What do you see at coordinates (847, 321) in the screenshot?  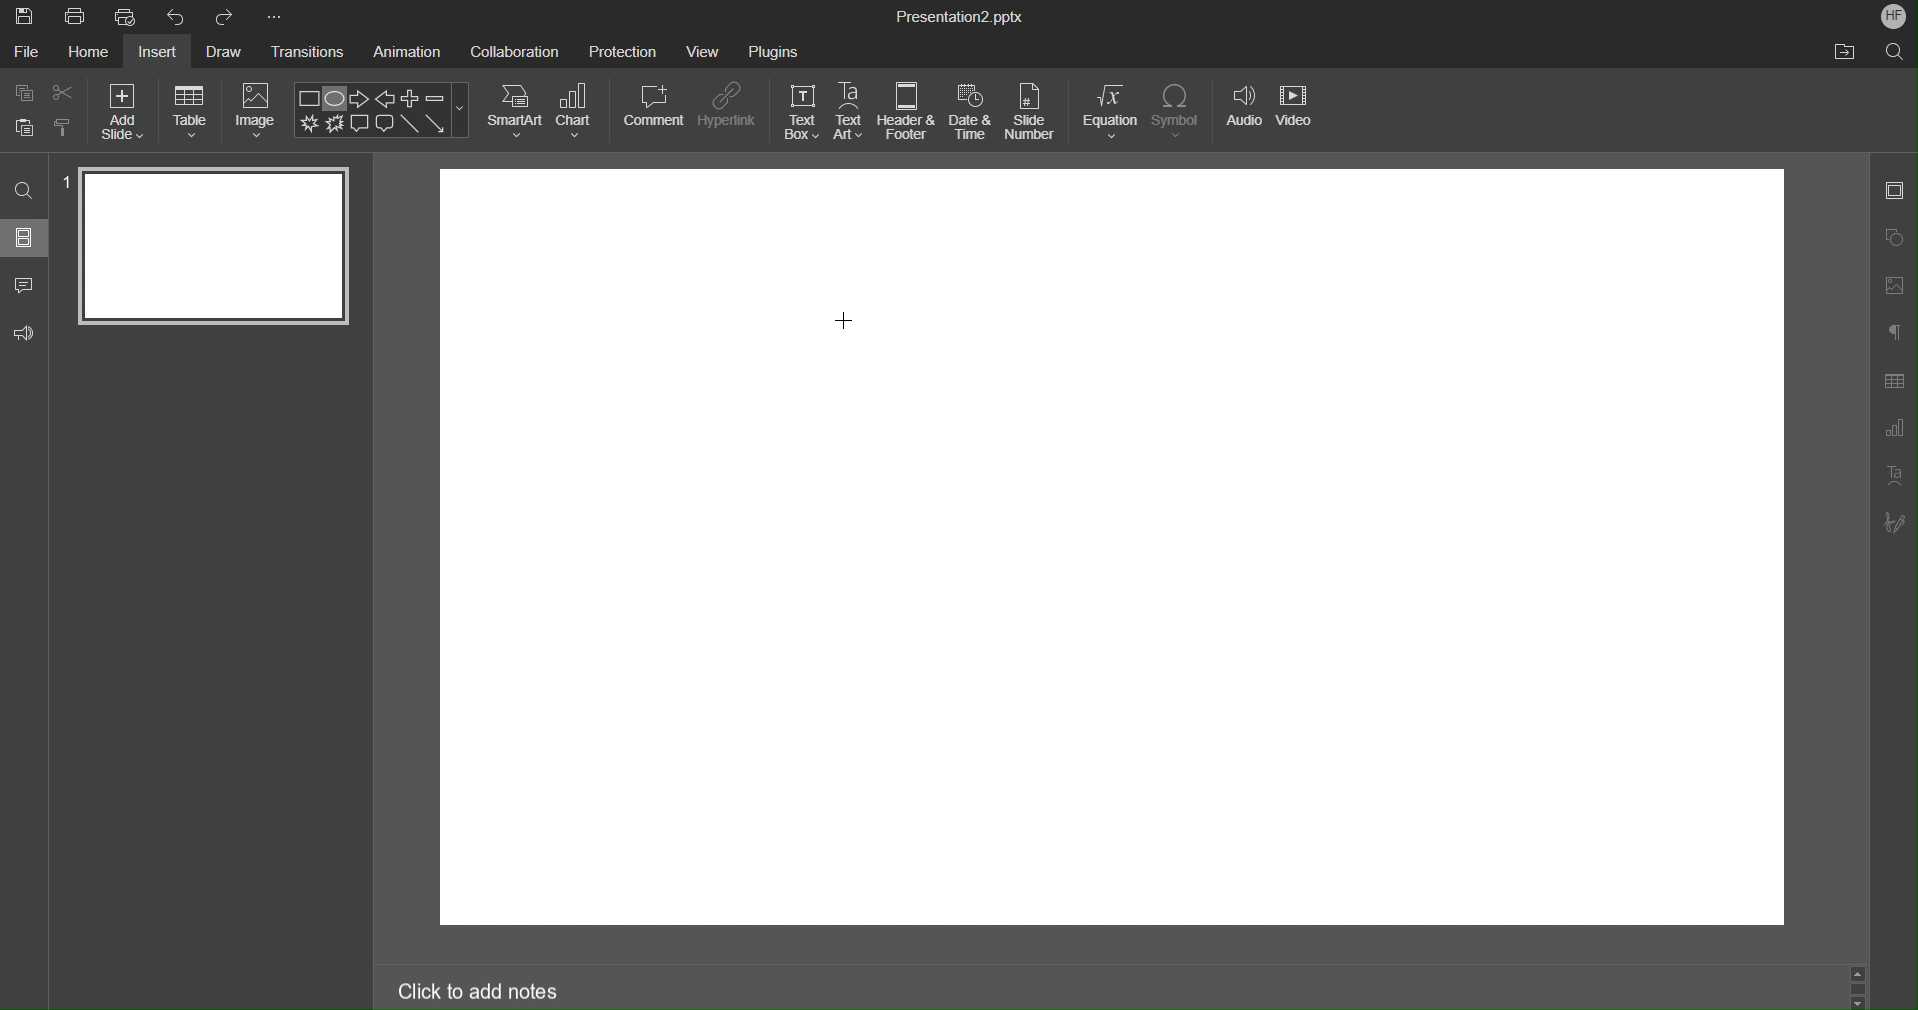 I see `Cursor` at bounding box center [847, 321].